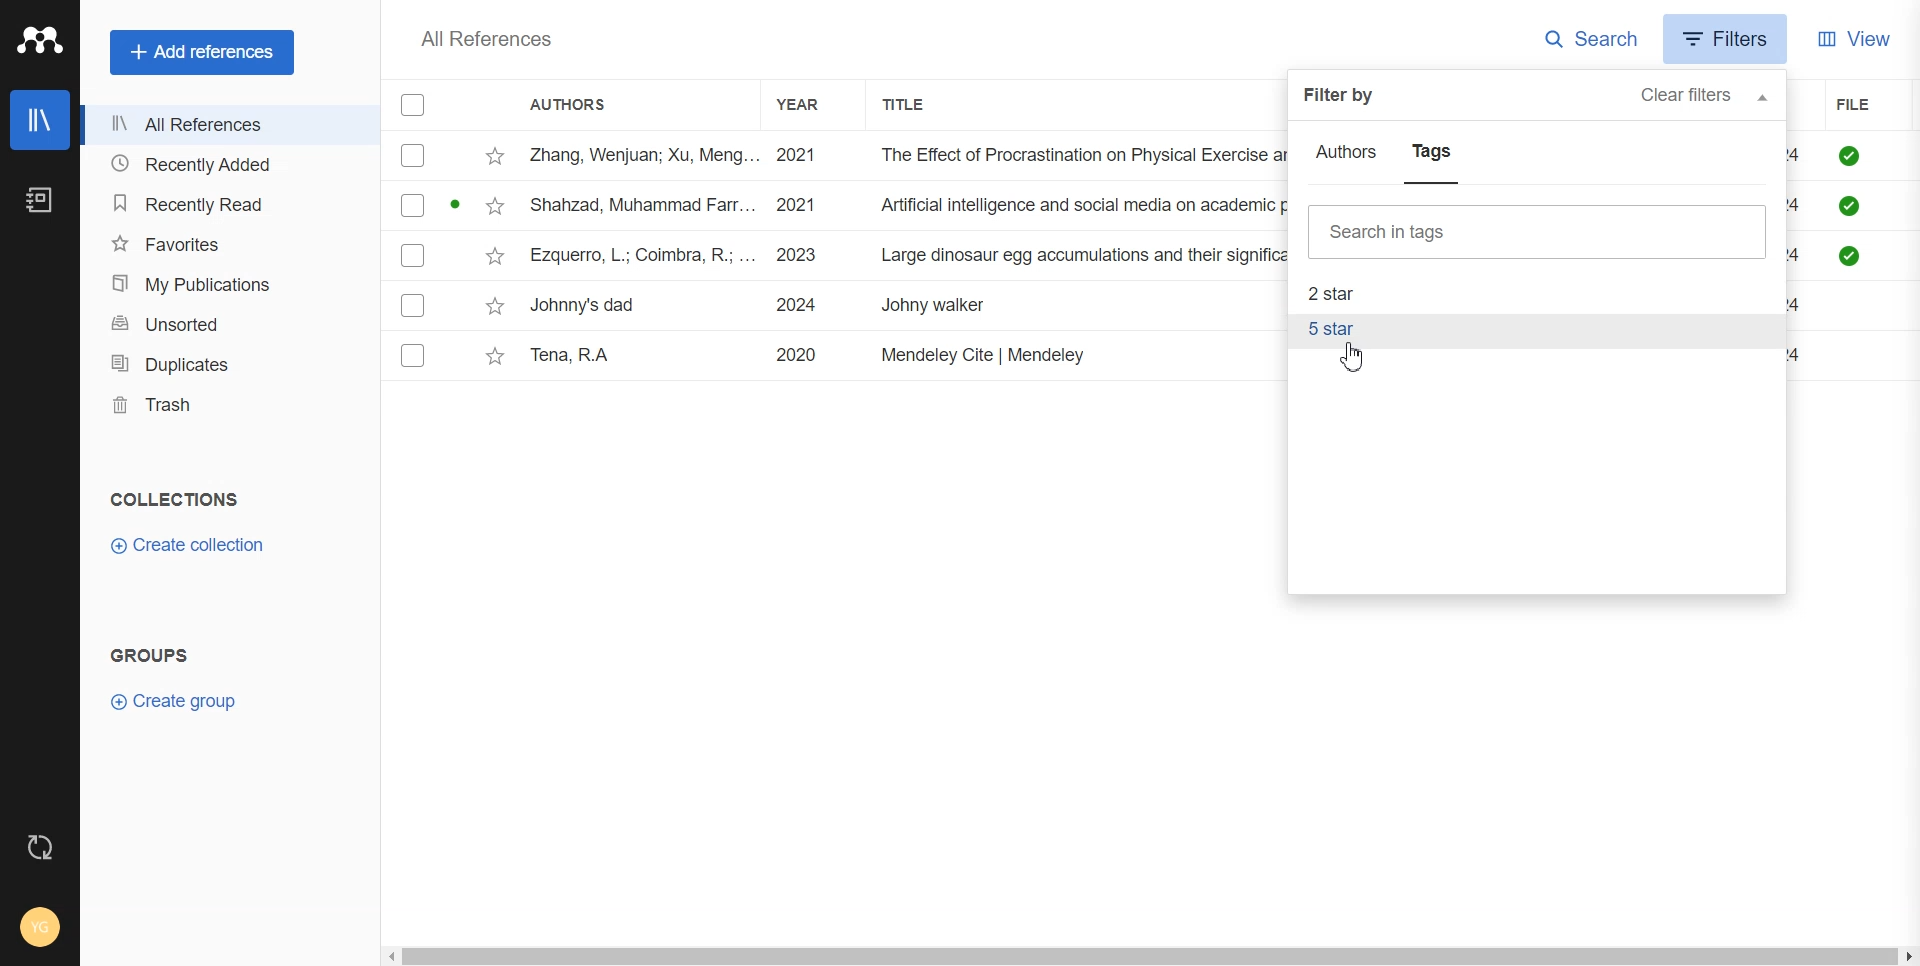 This screenshot has width=1920, height=966. Describe the element at coordinates (40, 40) in the screenshot. I see `Logo` at that location.